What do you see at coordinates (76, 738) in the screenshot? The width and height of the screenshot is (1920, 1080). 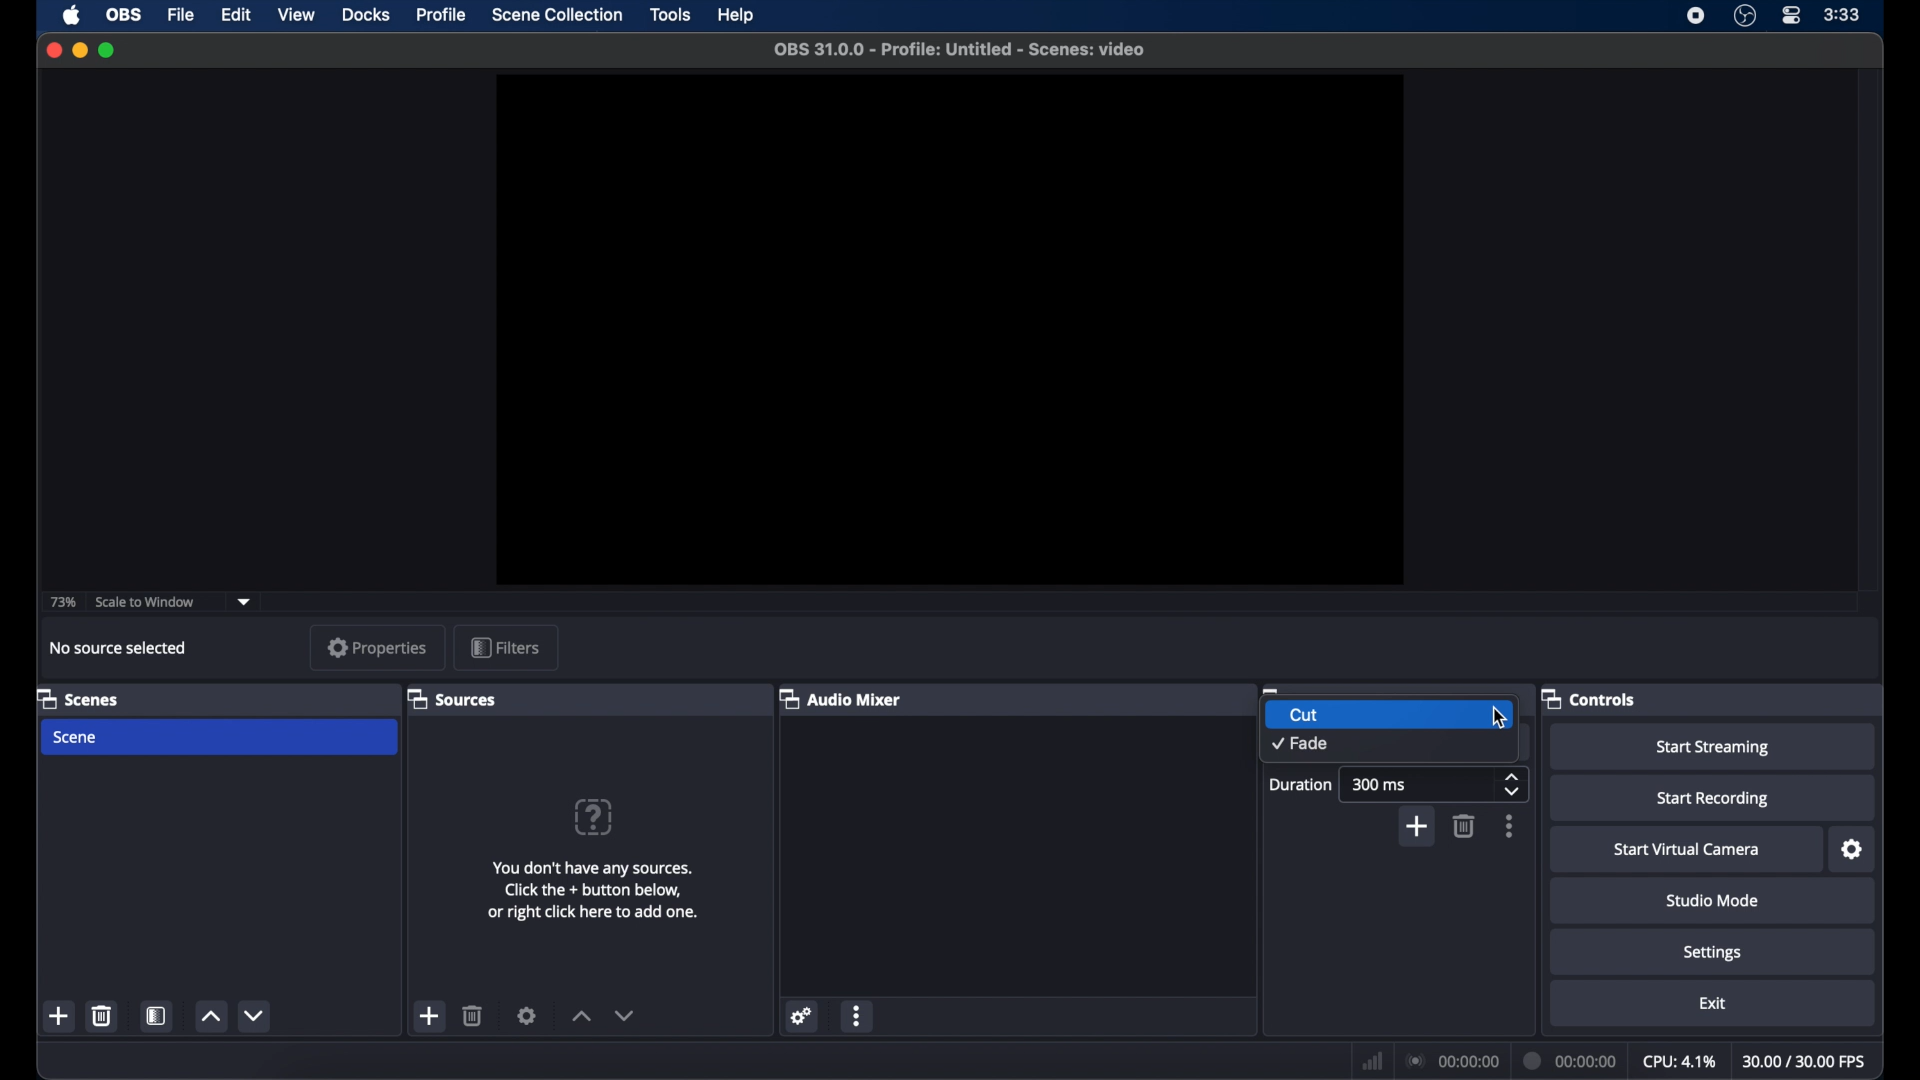 I see `scene` at bounding box center [76, 738].